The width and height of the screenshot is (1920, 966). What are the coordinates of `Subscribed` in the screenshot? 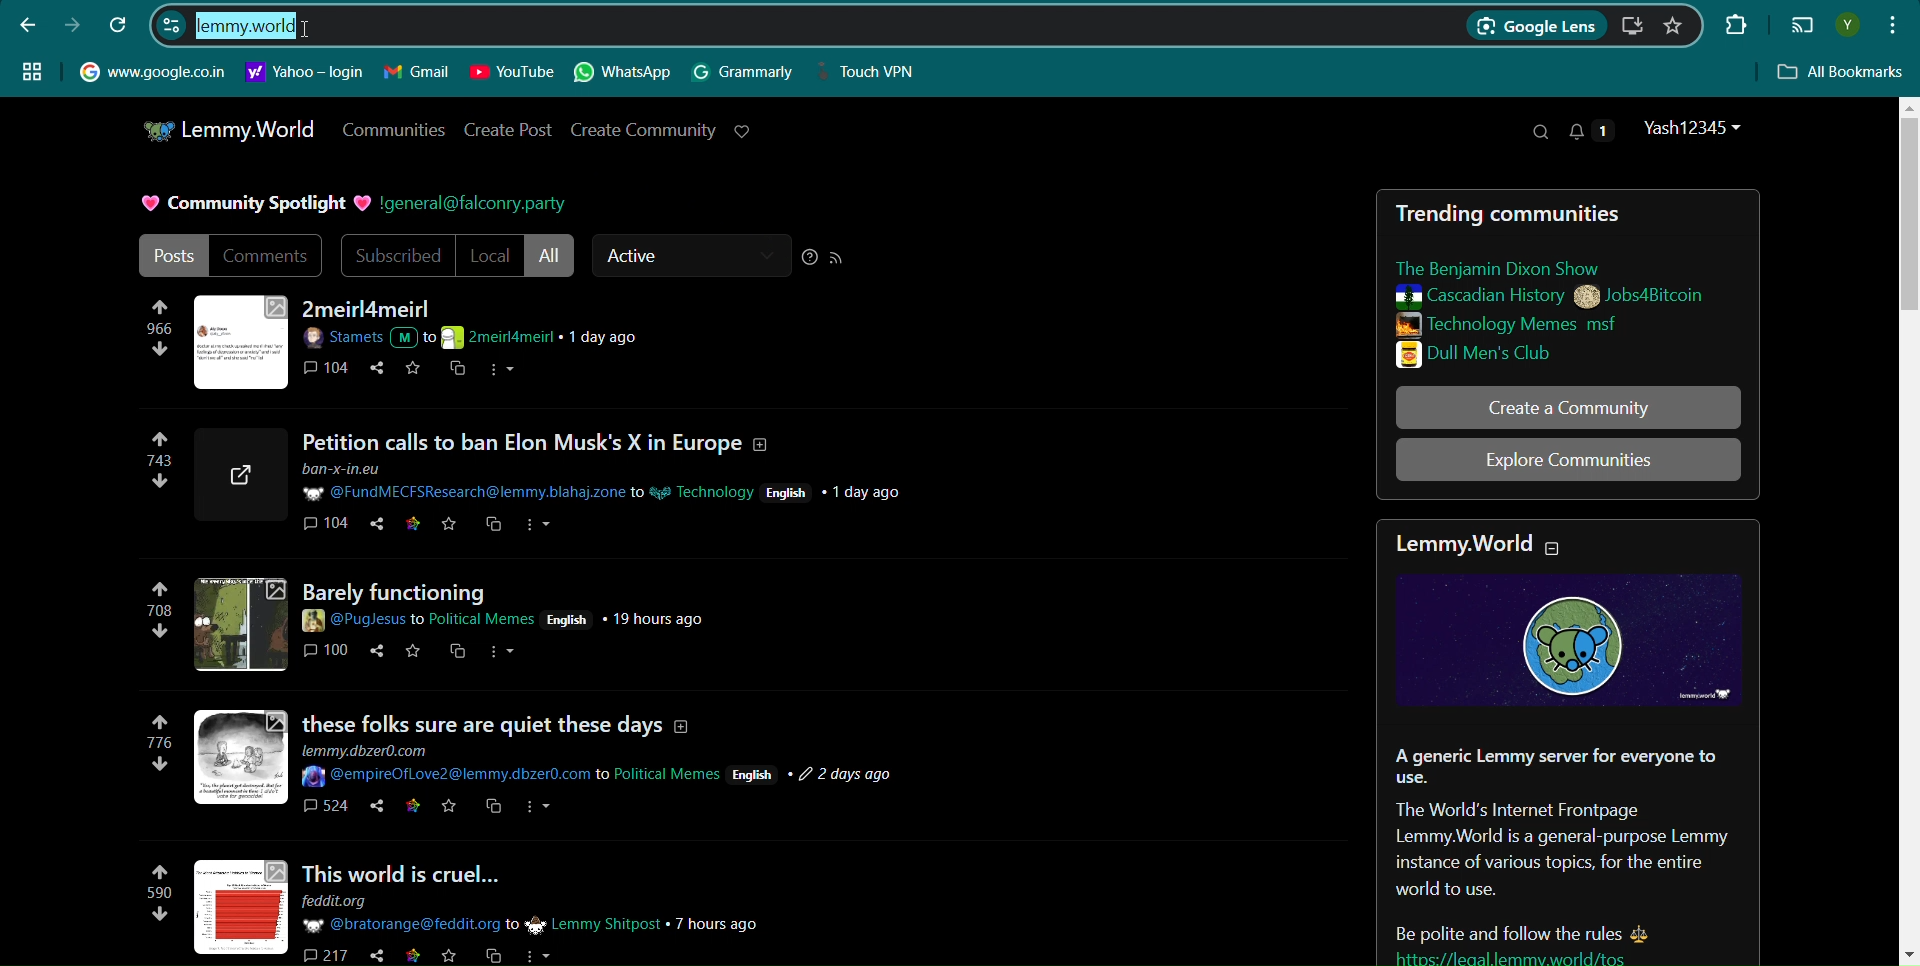 It's located at (395, 256).